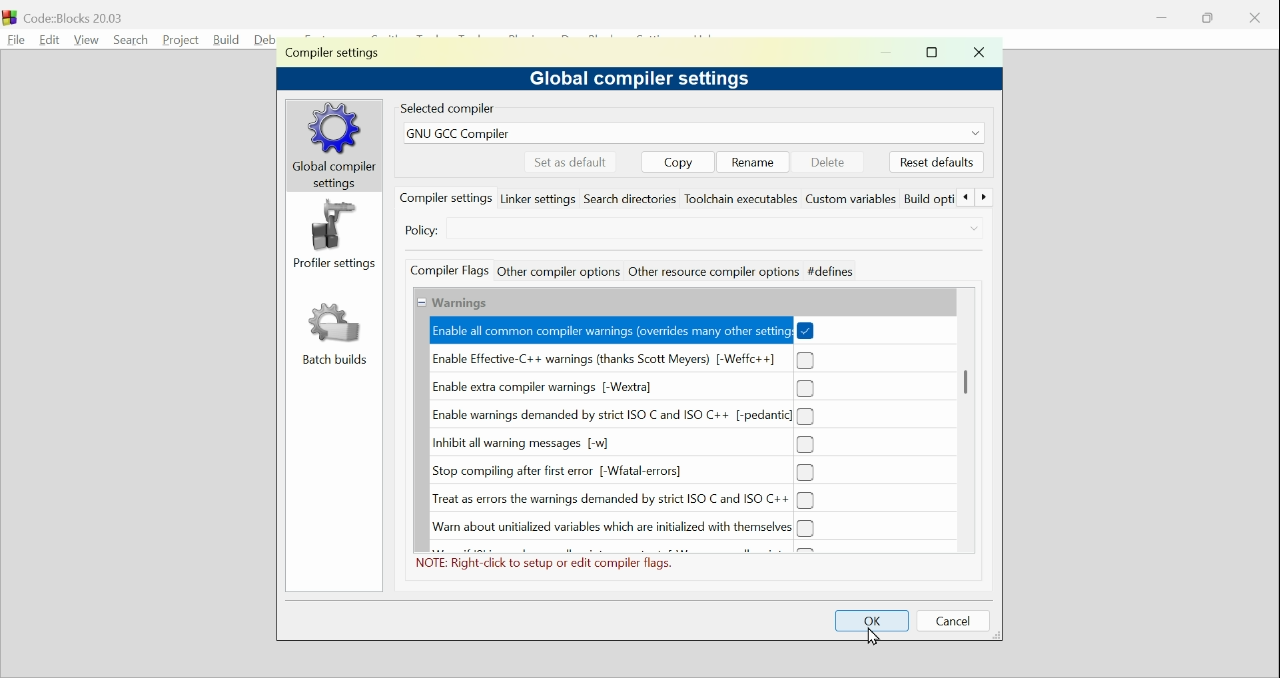 The width and height of the screenshot is (1280, 678). Describe the element at coordinates (179, 39) in the screenshot. I see `Project` at that location.